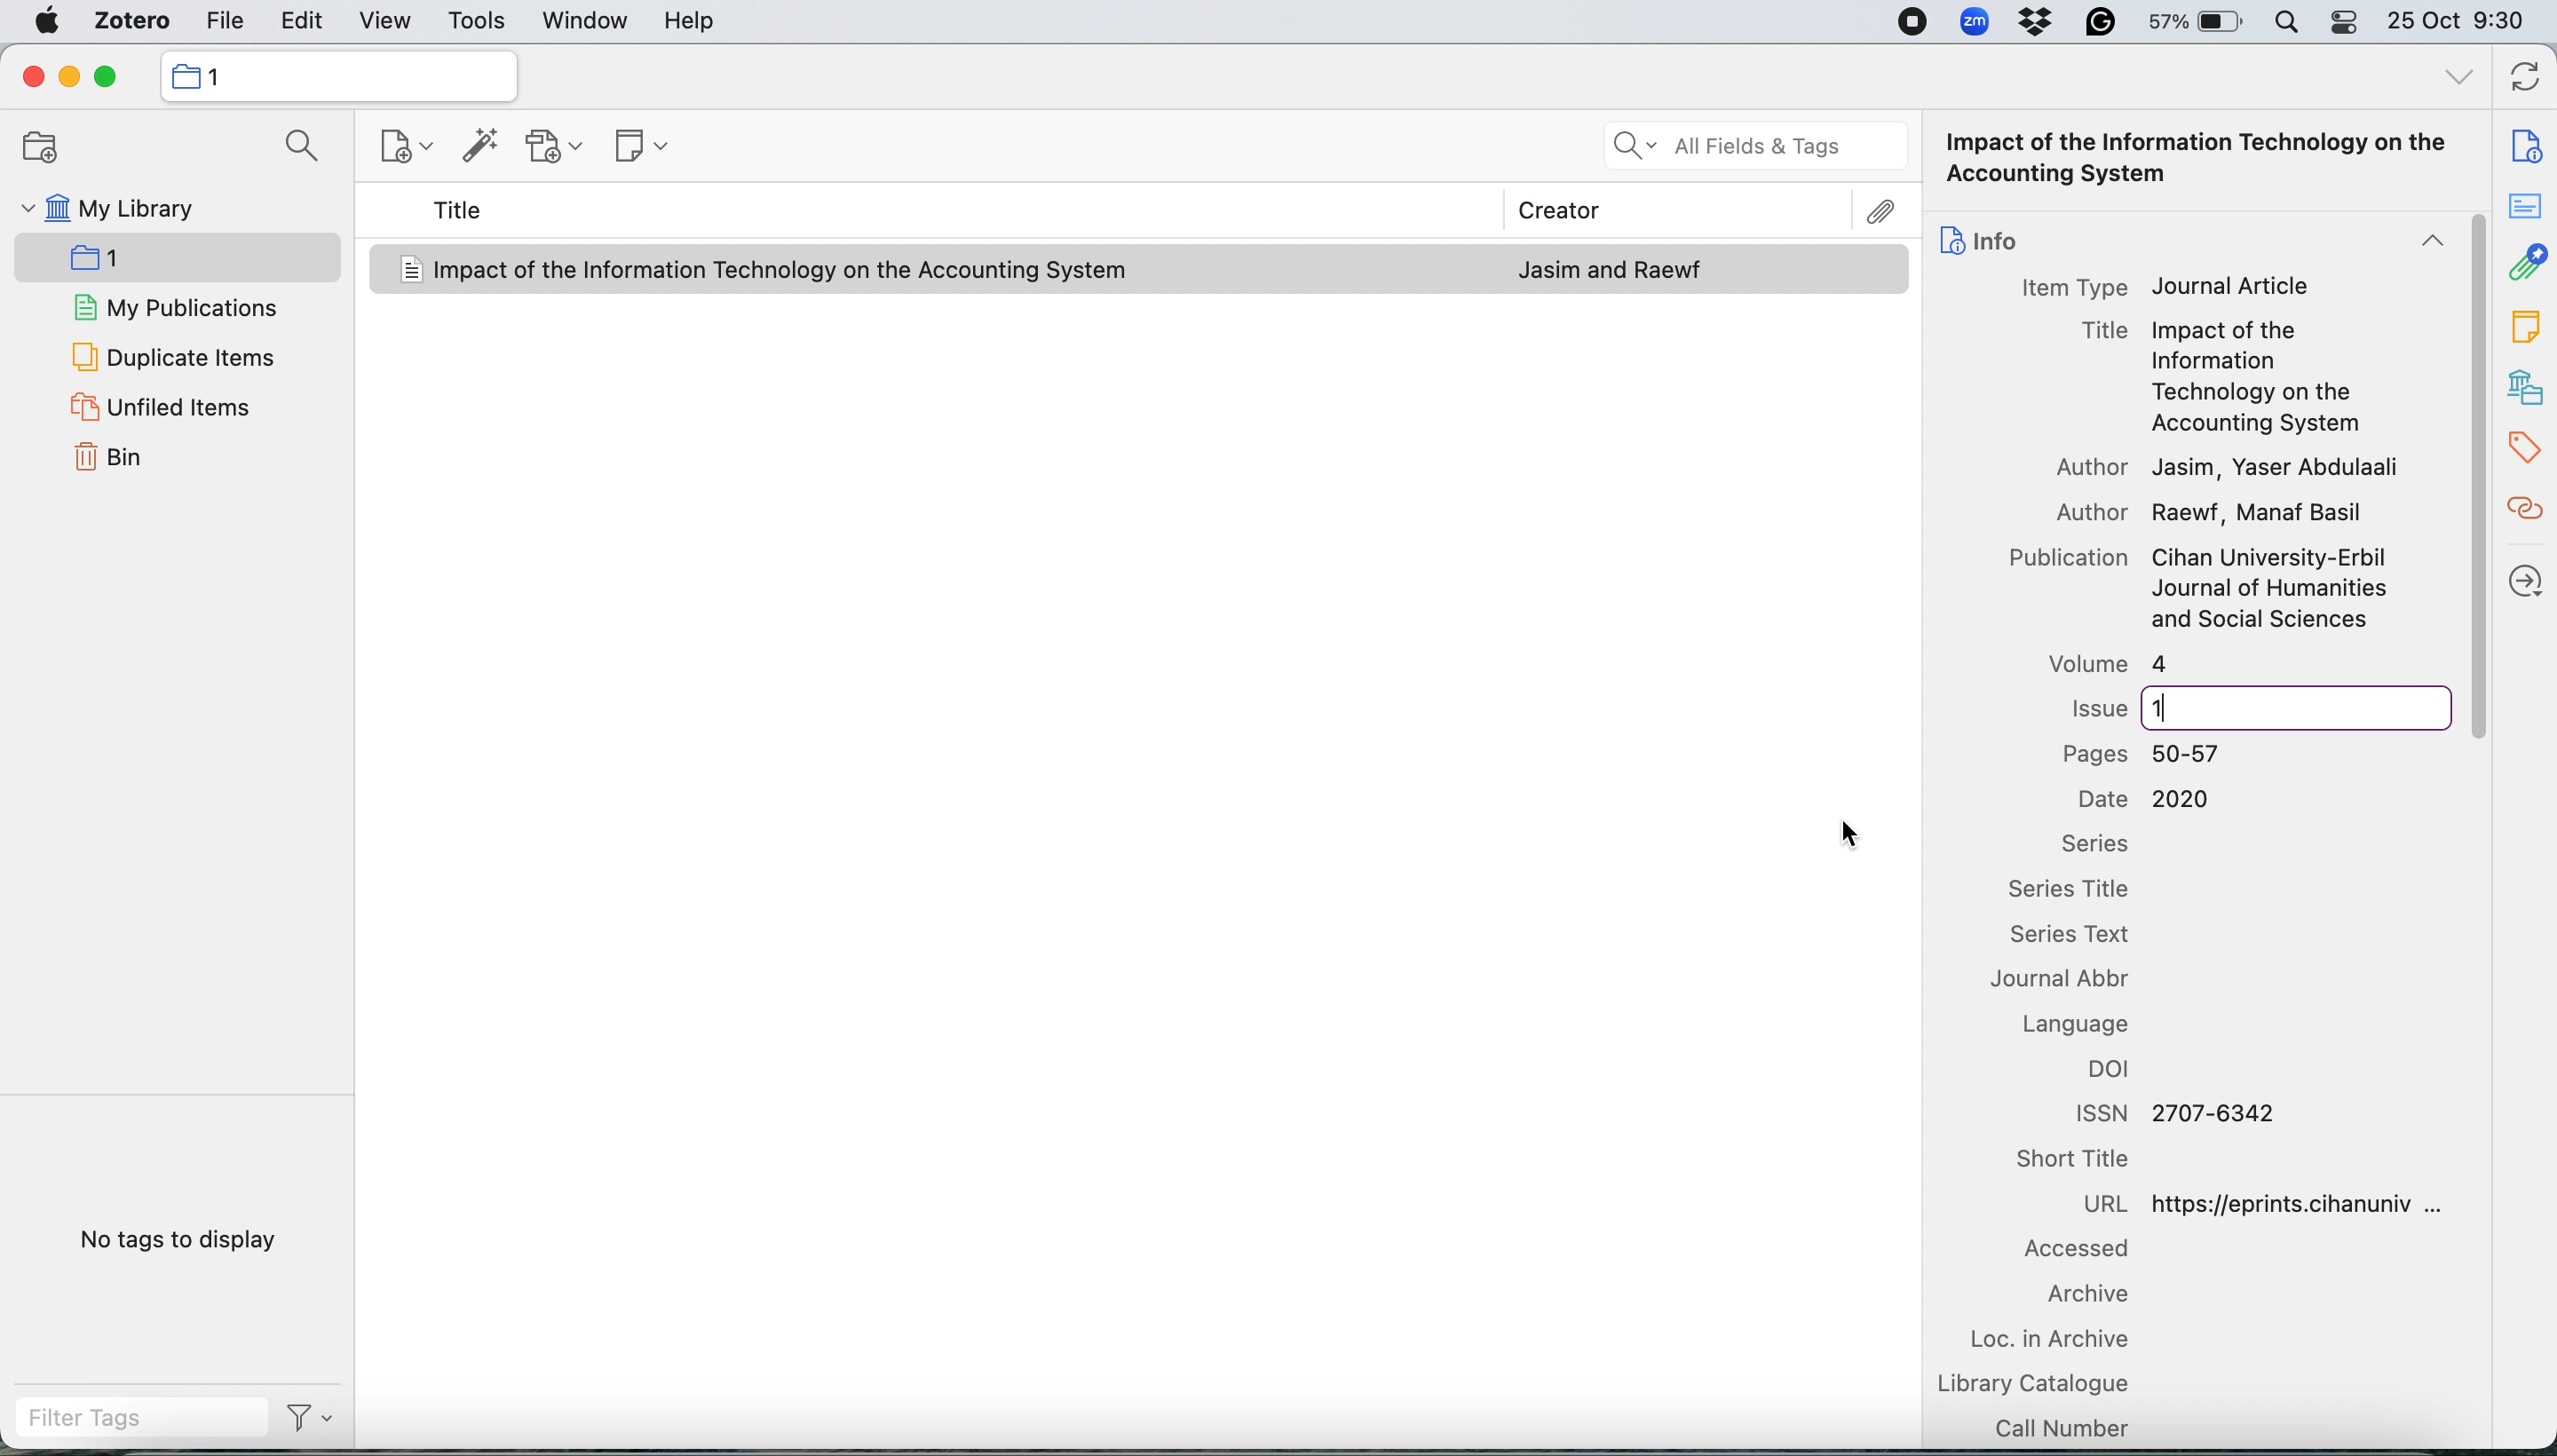 The image size is (2557, 1456). What do you see at coordinates (2530, 213) in the screenshot?
I see `abstract` at bounding box center [2530, 213].